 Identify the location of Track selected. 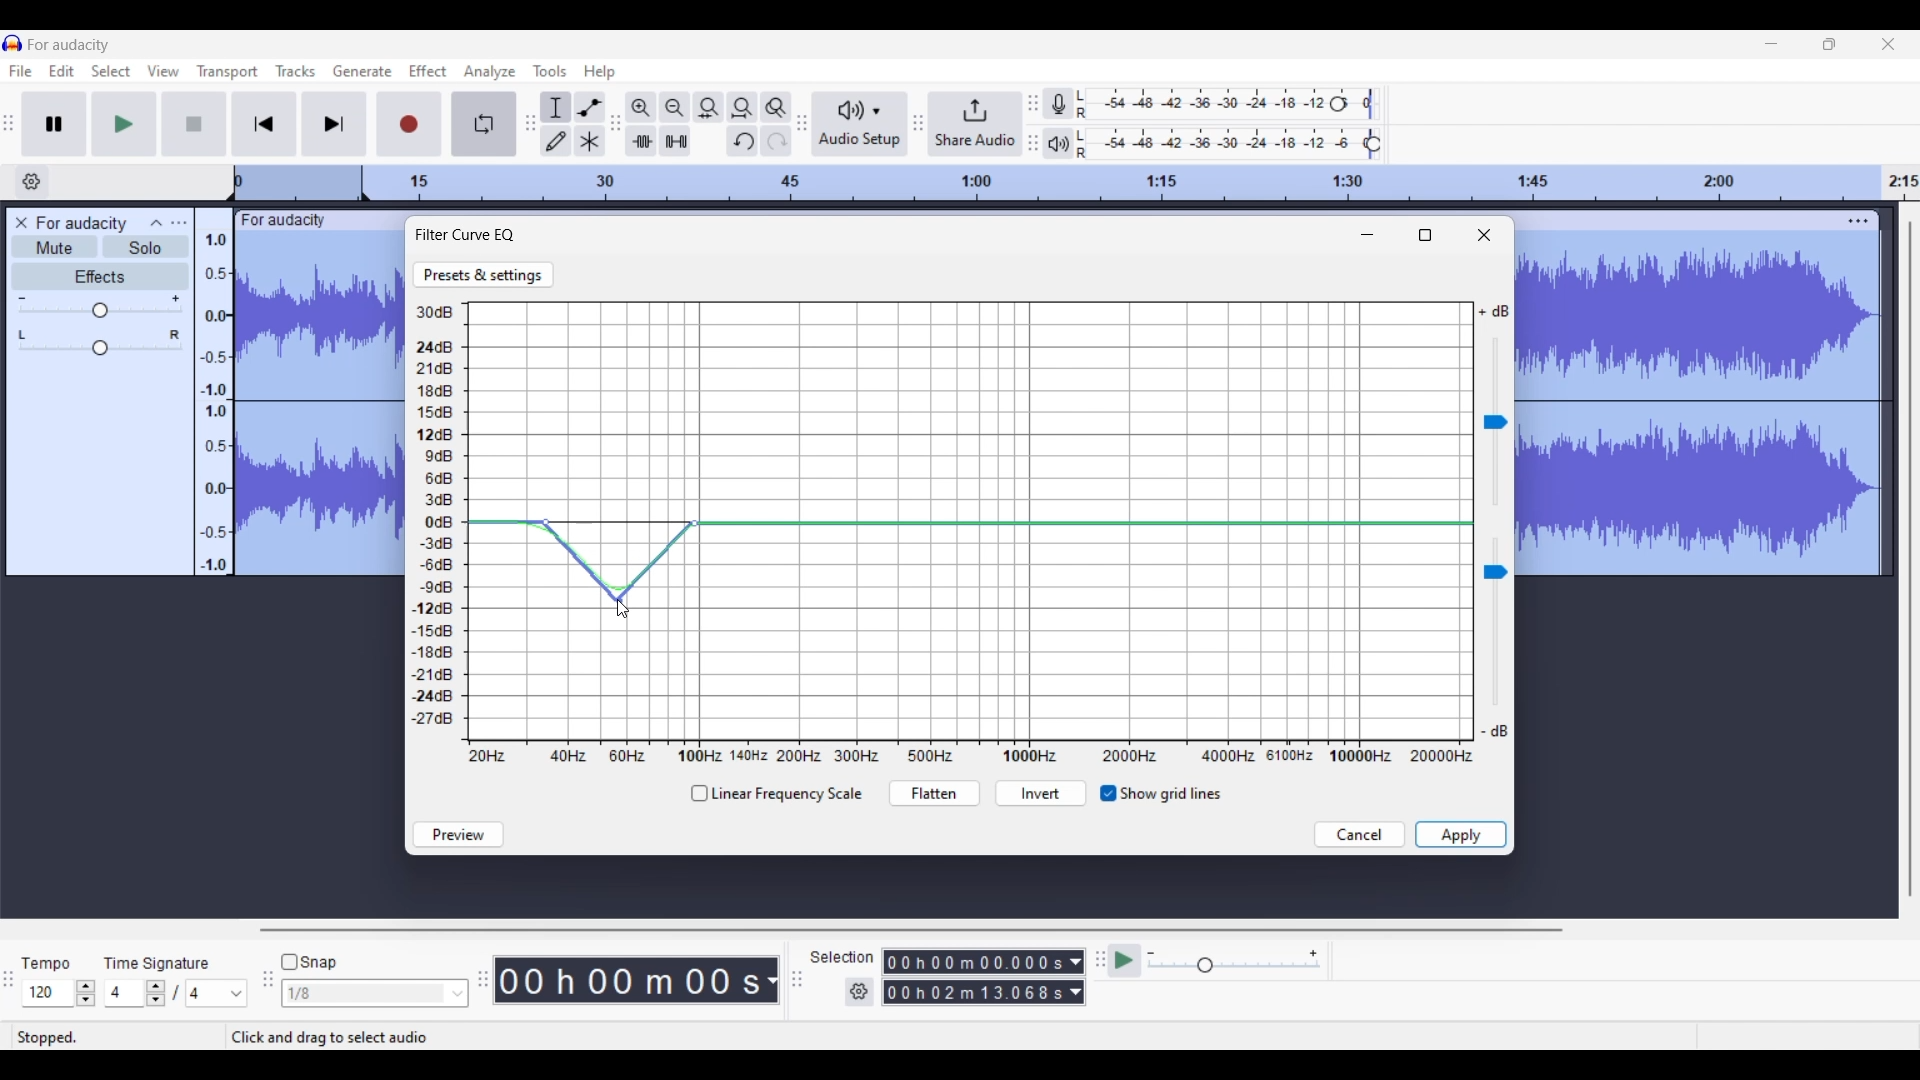
(1701, 407).